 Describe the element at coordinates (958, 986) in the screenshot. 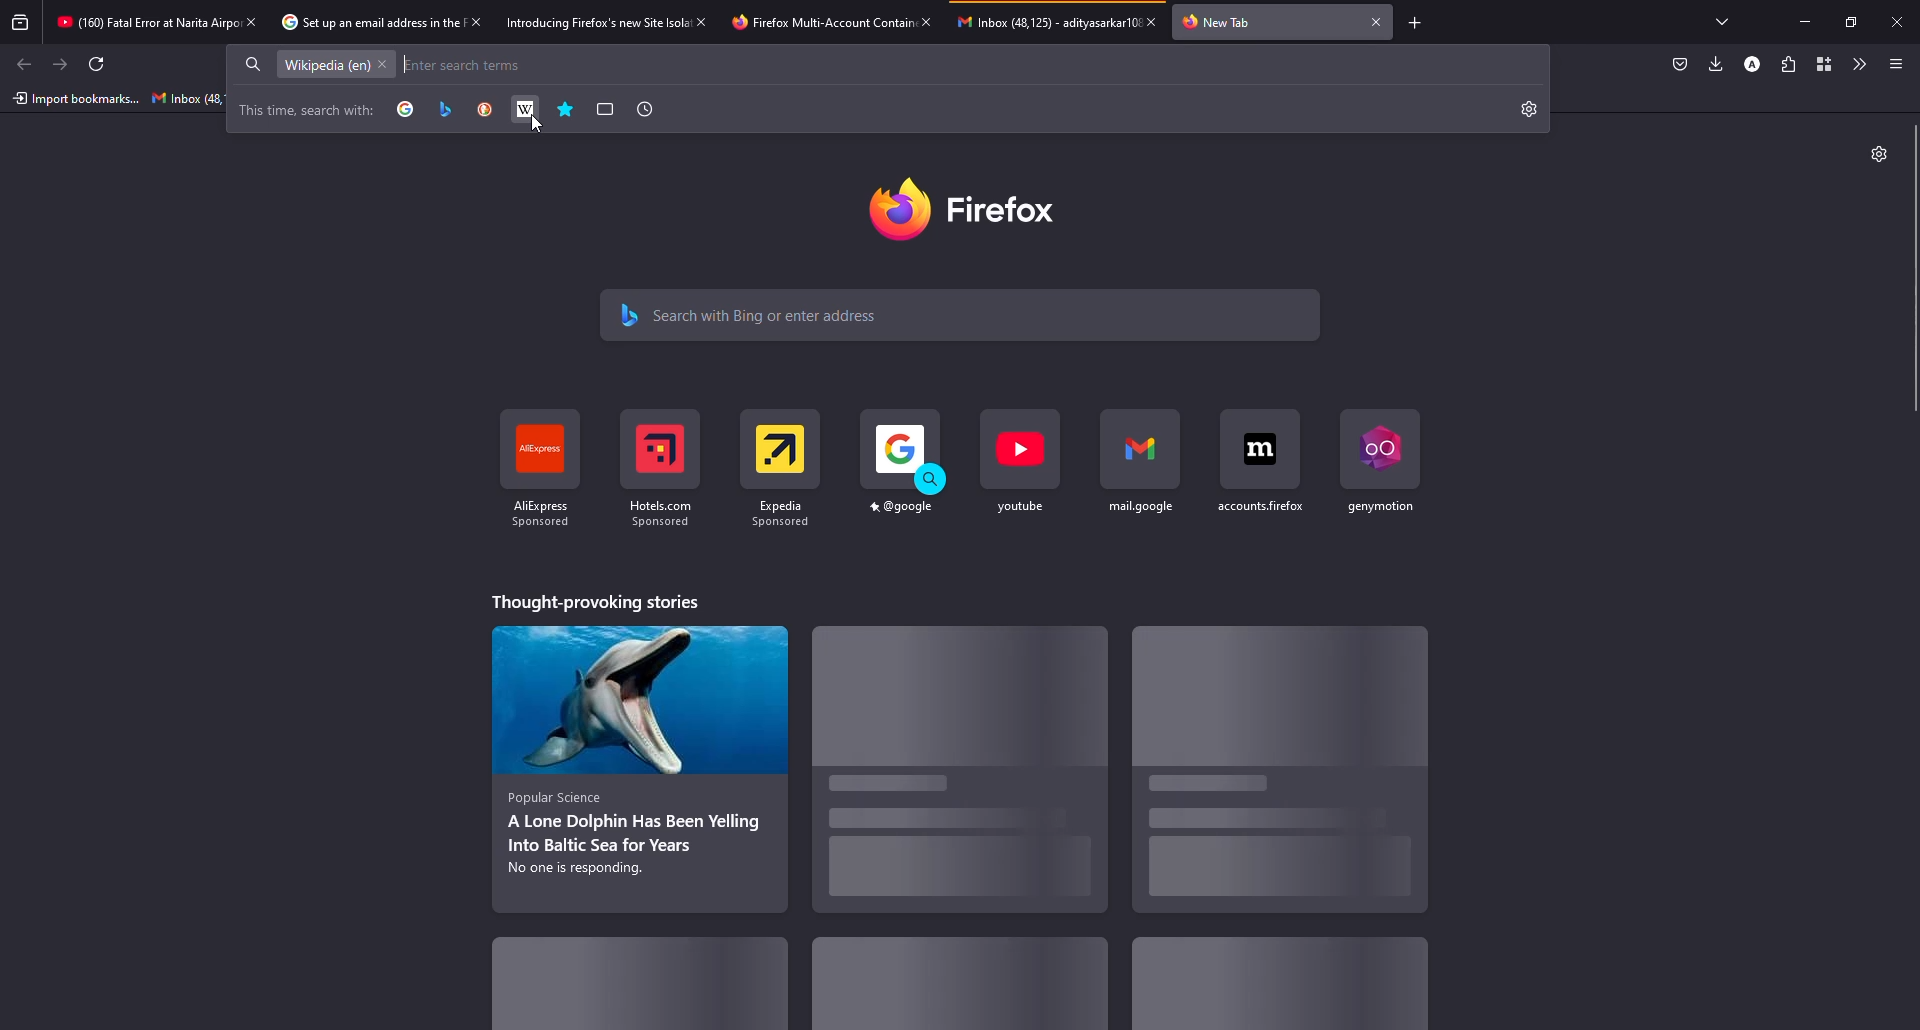

I see `stories` at that location.